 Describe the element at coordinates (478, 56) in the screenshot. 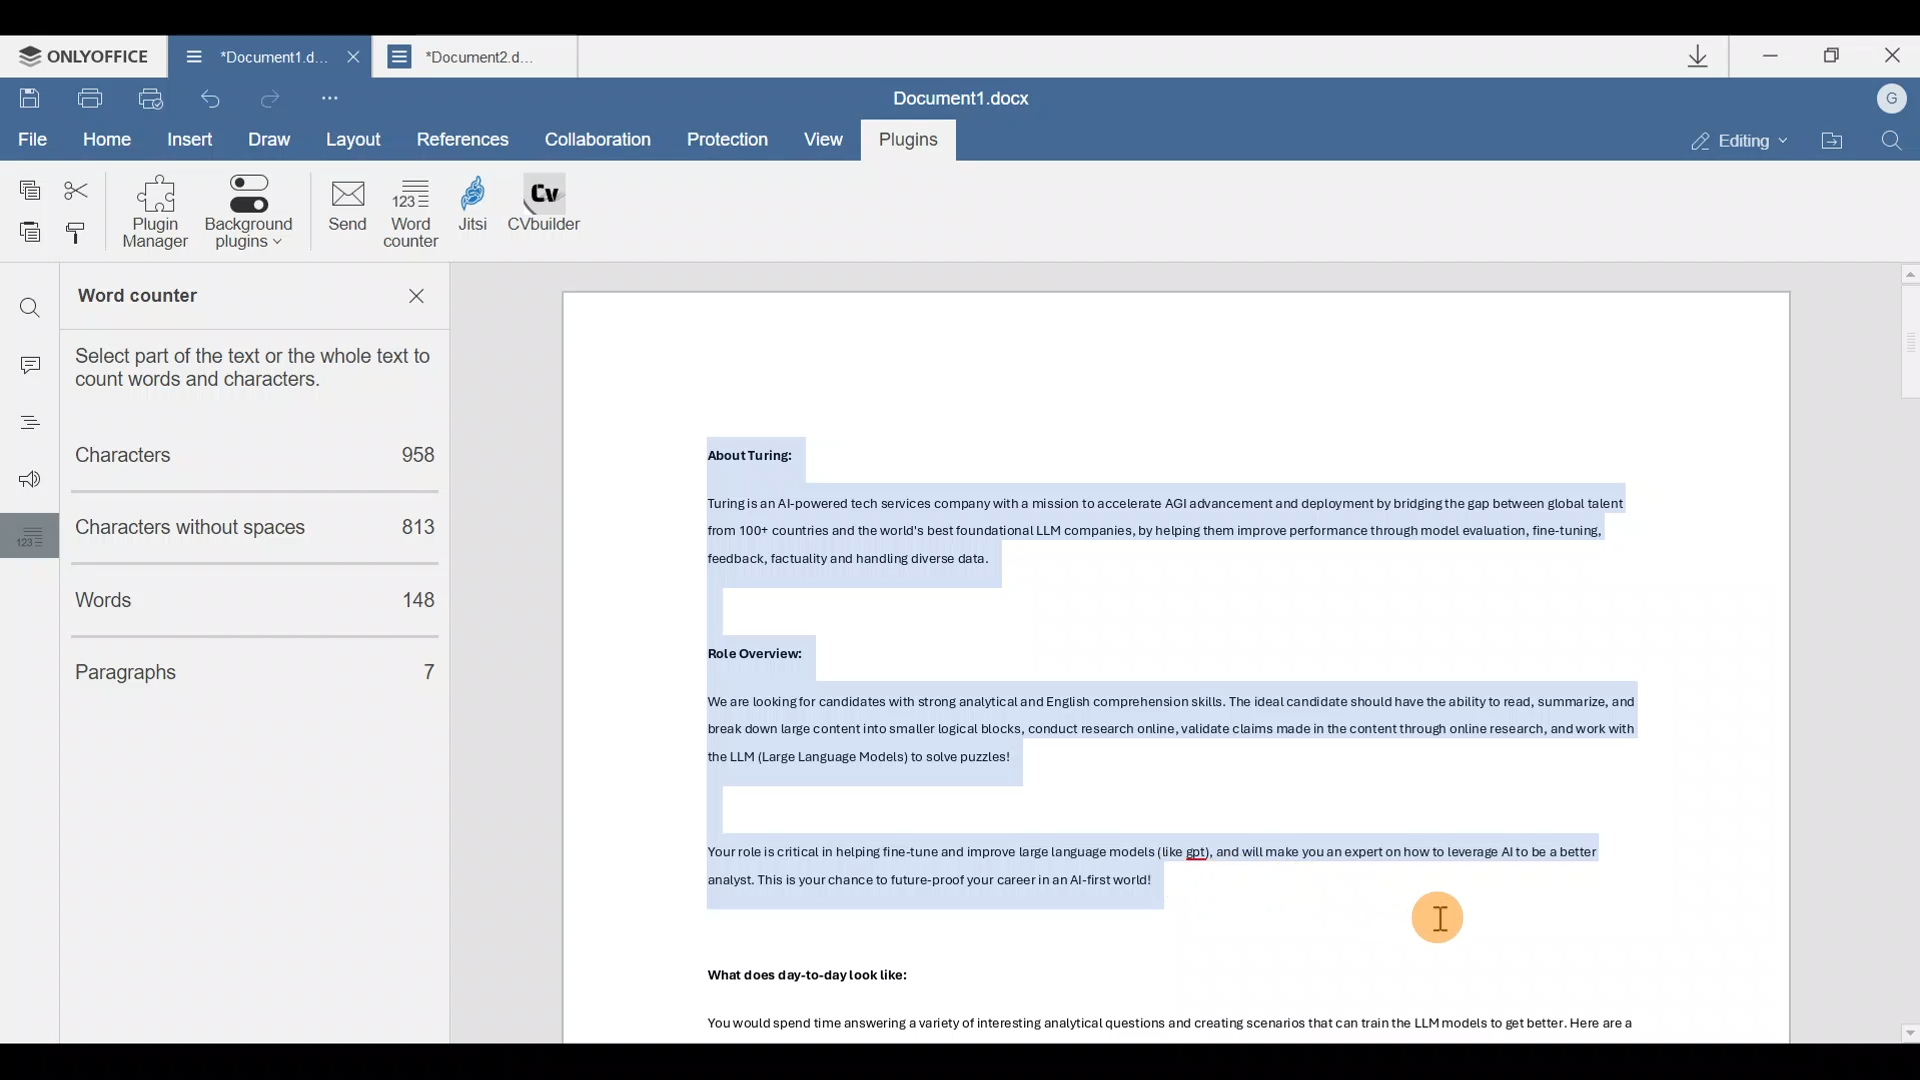

I see `Document name` at that location.